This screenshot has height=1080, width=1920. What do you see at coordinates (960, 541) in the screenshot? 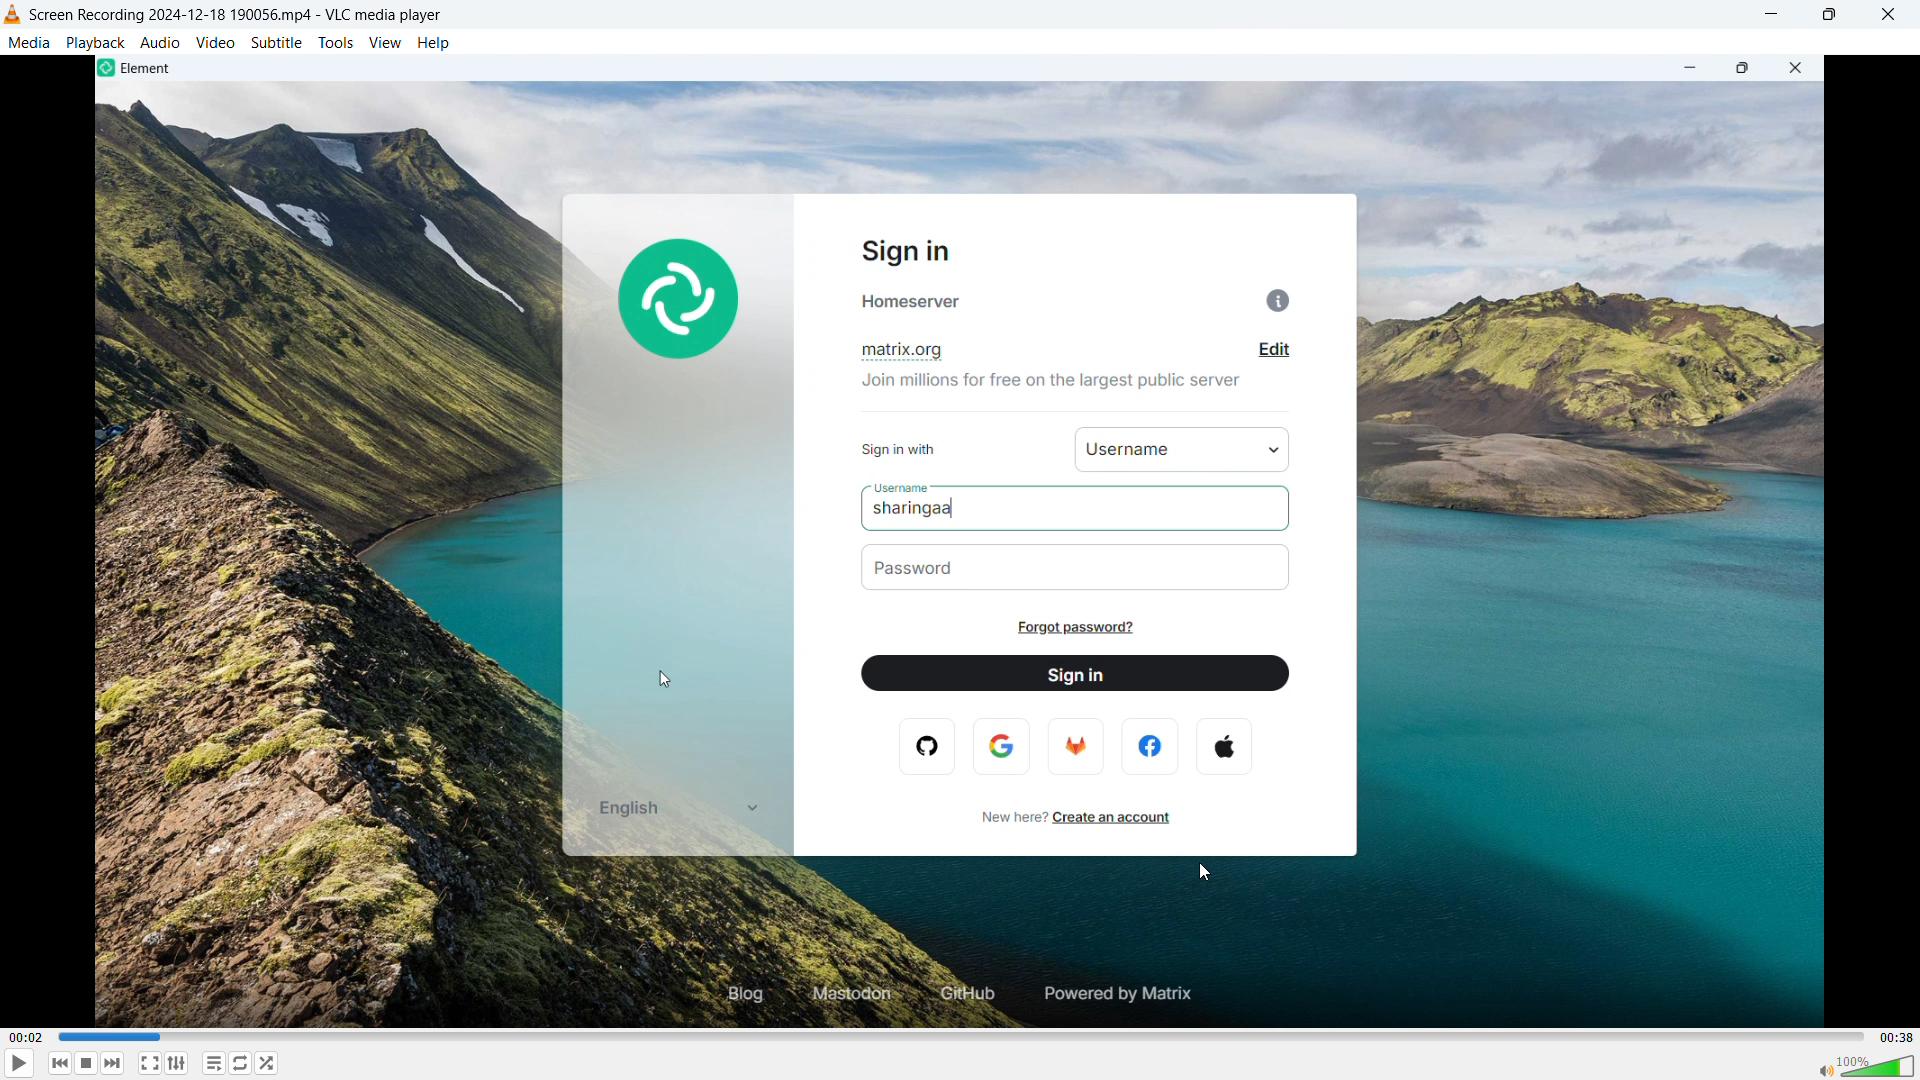
I see `Video playback ` at bounding box center [960, 541].